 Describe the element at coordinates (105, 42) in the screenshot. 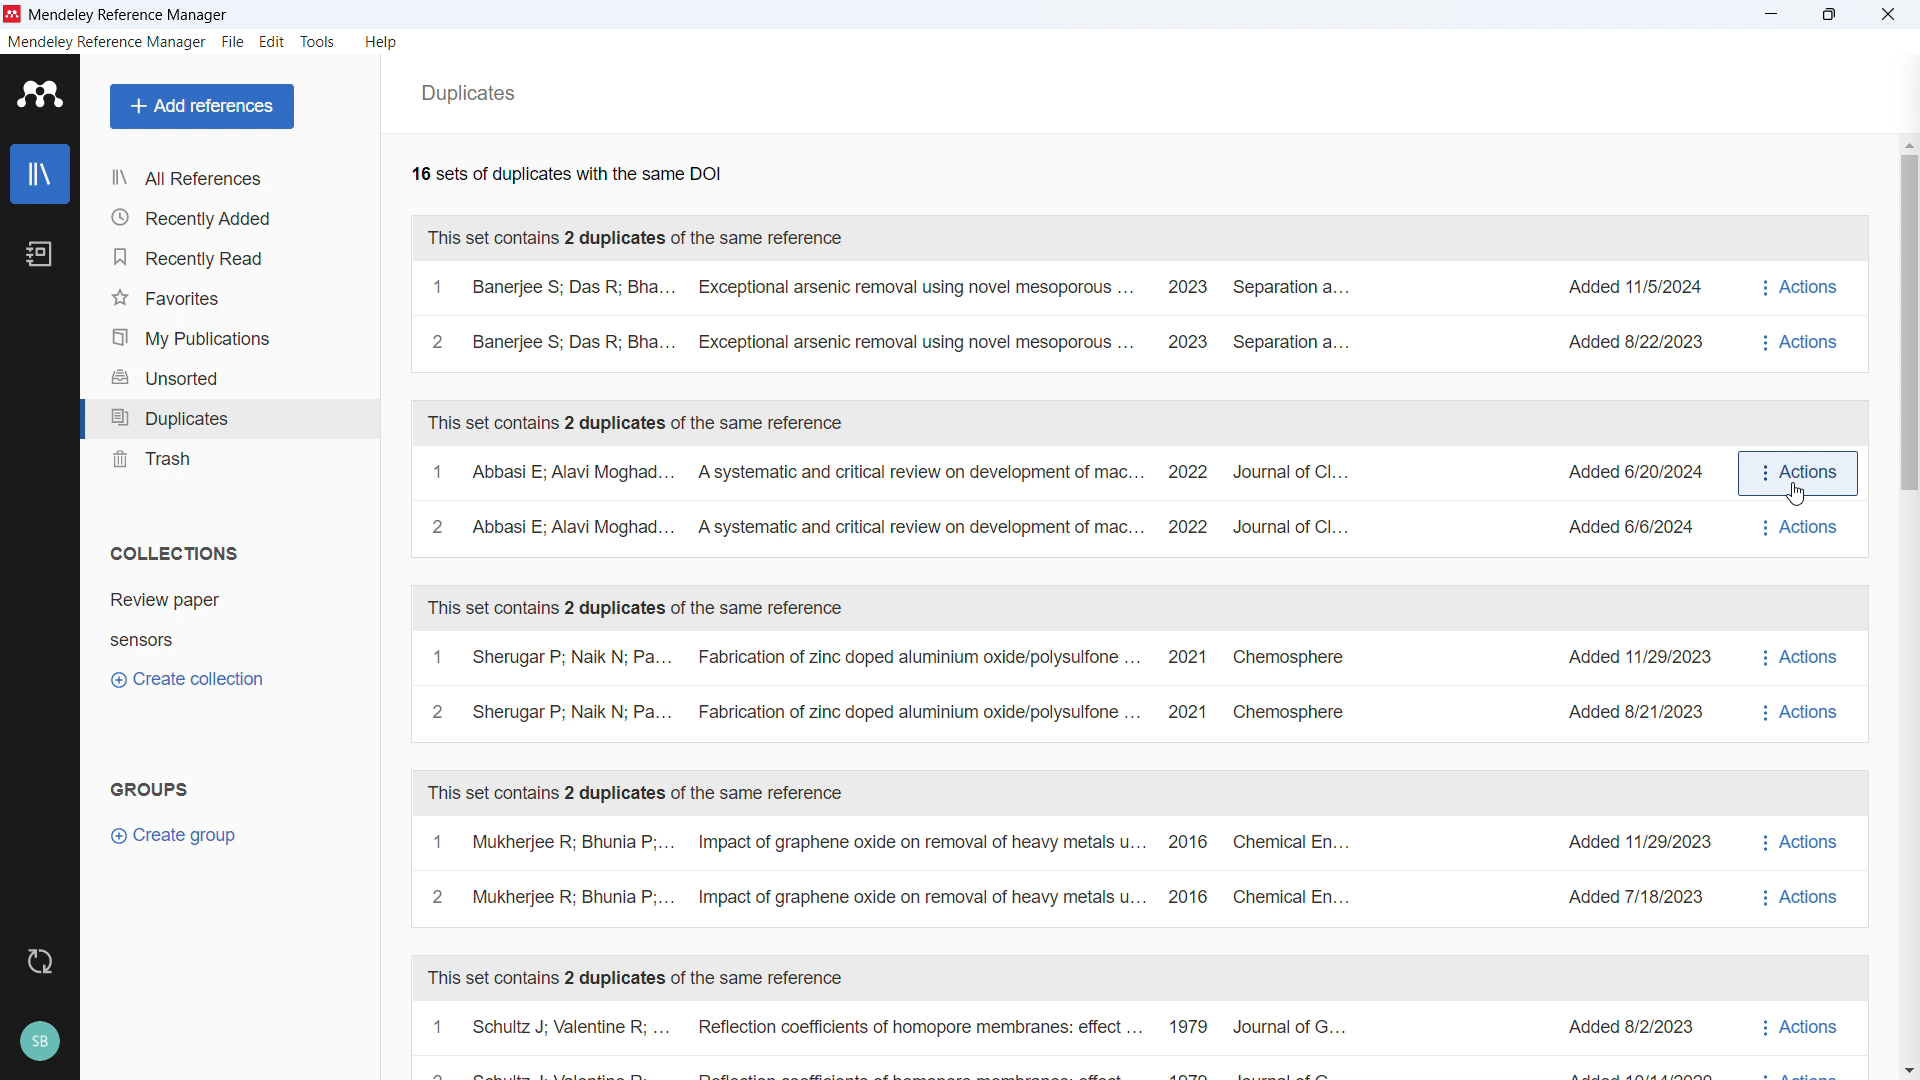

I see `mendeley reference manager` at that location.